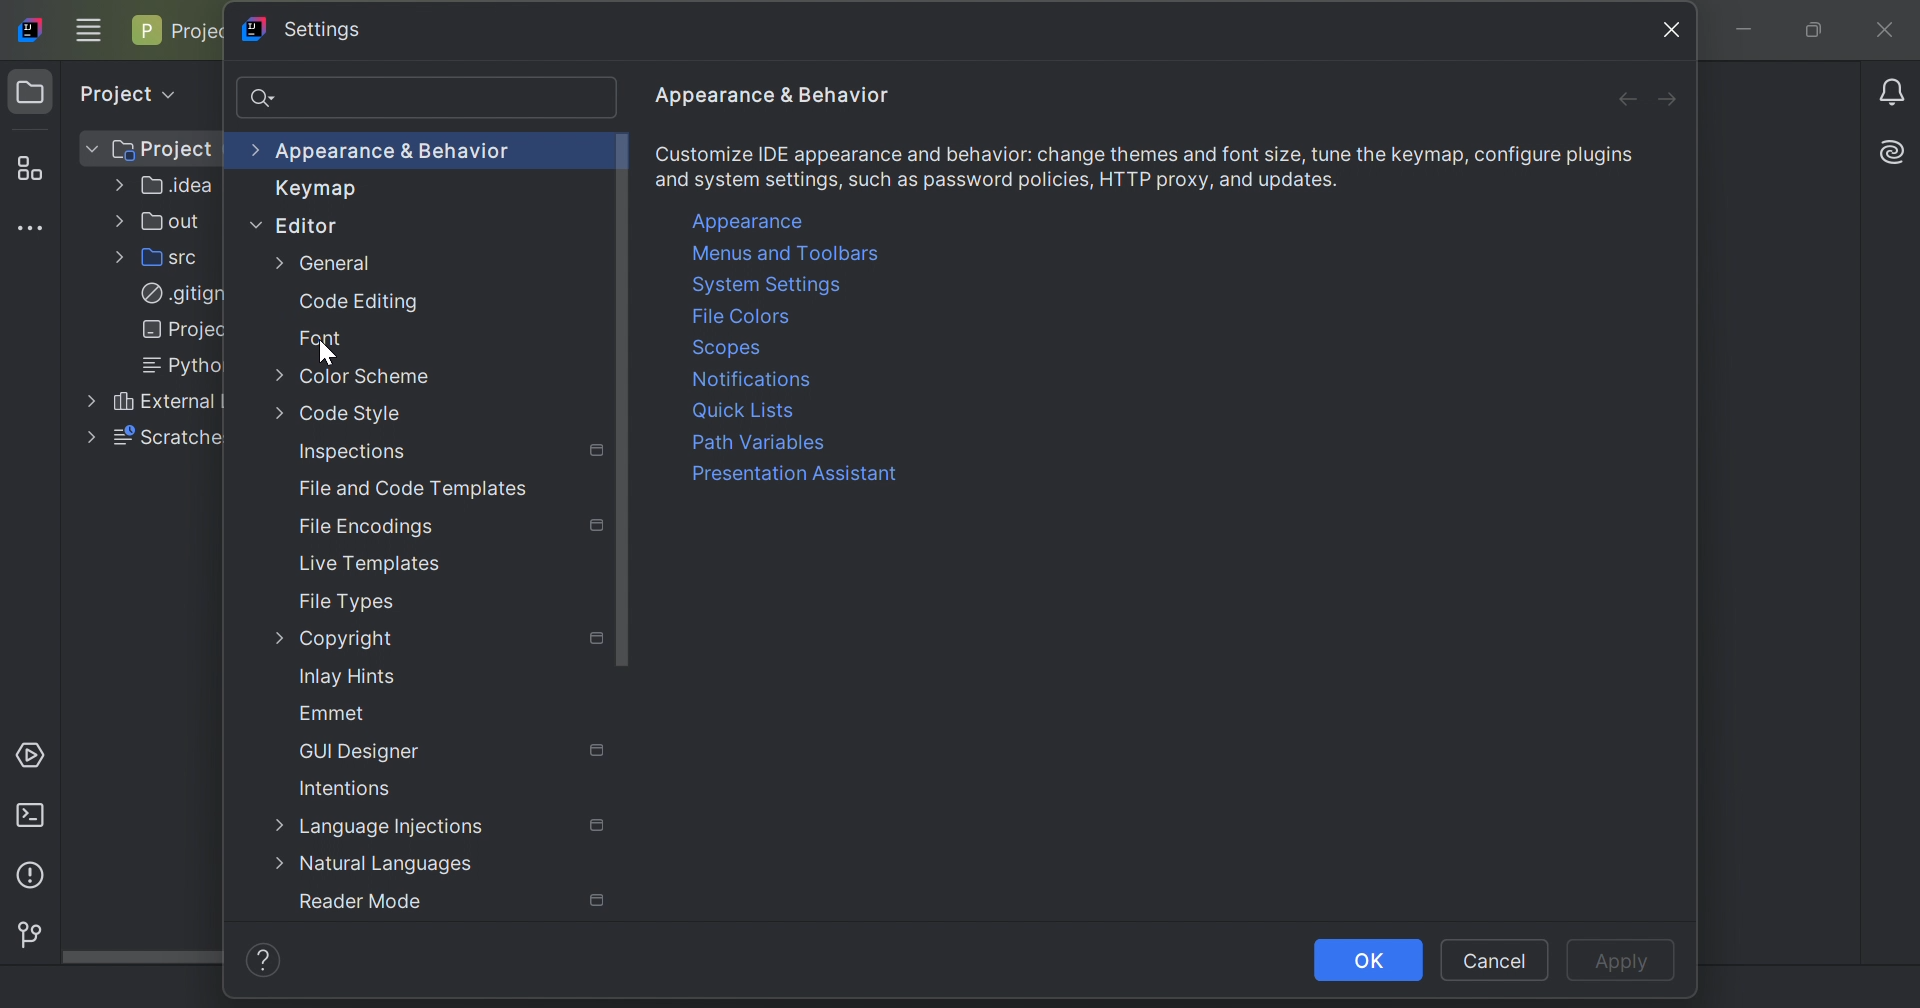 The height and width of the screenshot is (1008, 1920). I want to click on .gitign, so click(184, 295).